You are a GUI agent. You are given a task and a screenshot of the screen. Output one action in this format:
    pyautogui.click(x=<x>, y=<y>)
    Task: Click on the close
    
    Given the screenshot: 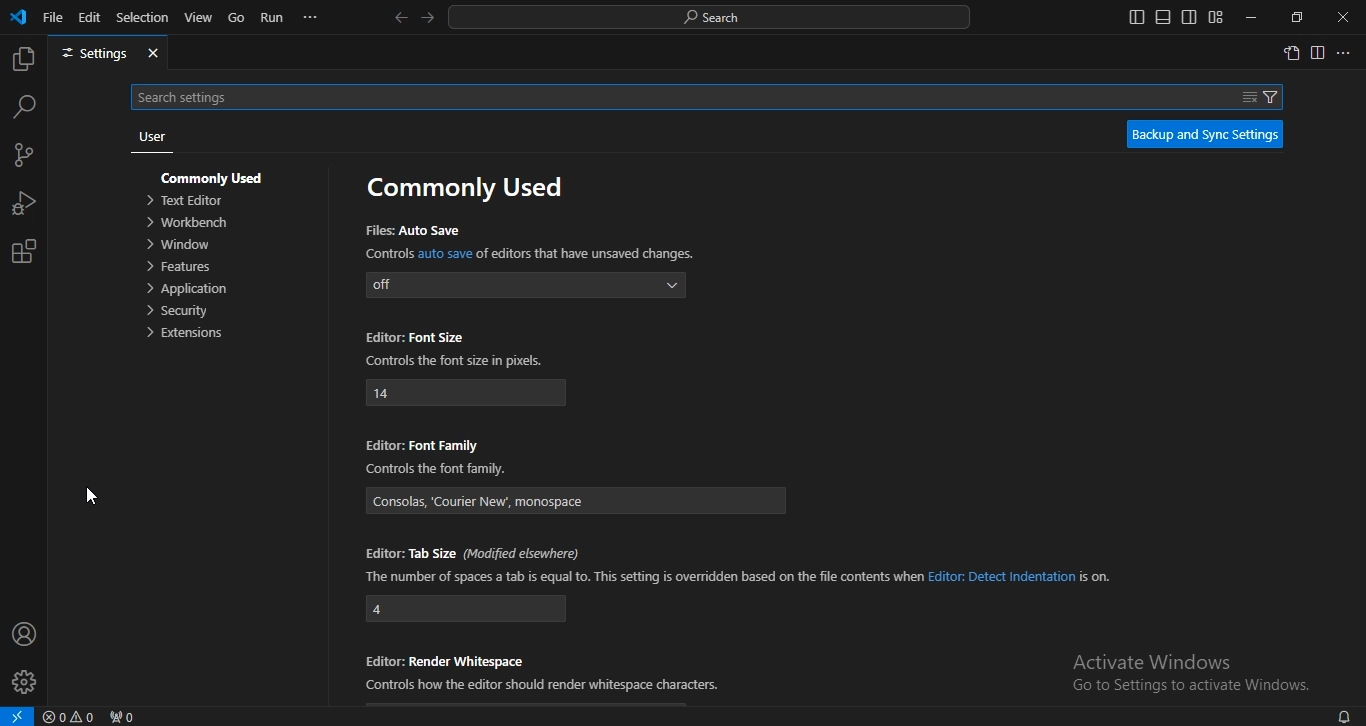 What is the action you would take?
    pyautogui.click(x=1344, y=18)
    